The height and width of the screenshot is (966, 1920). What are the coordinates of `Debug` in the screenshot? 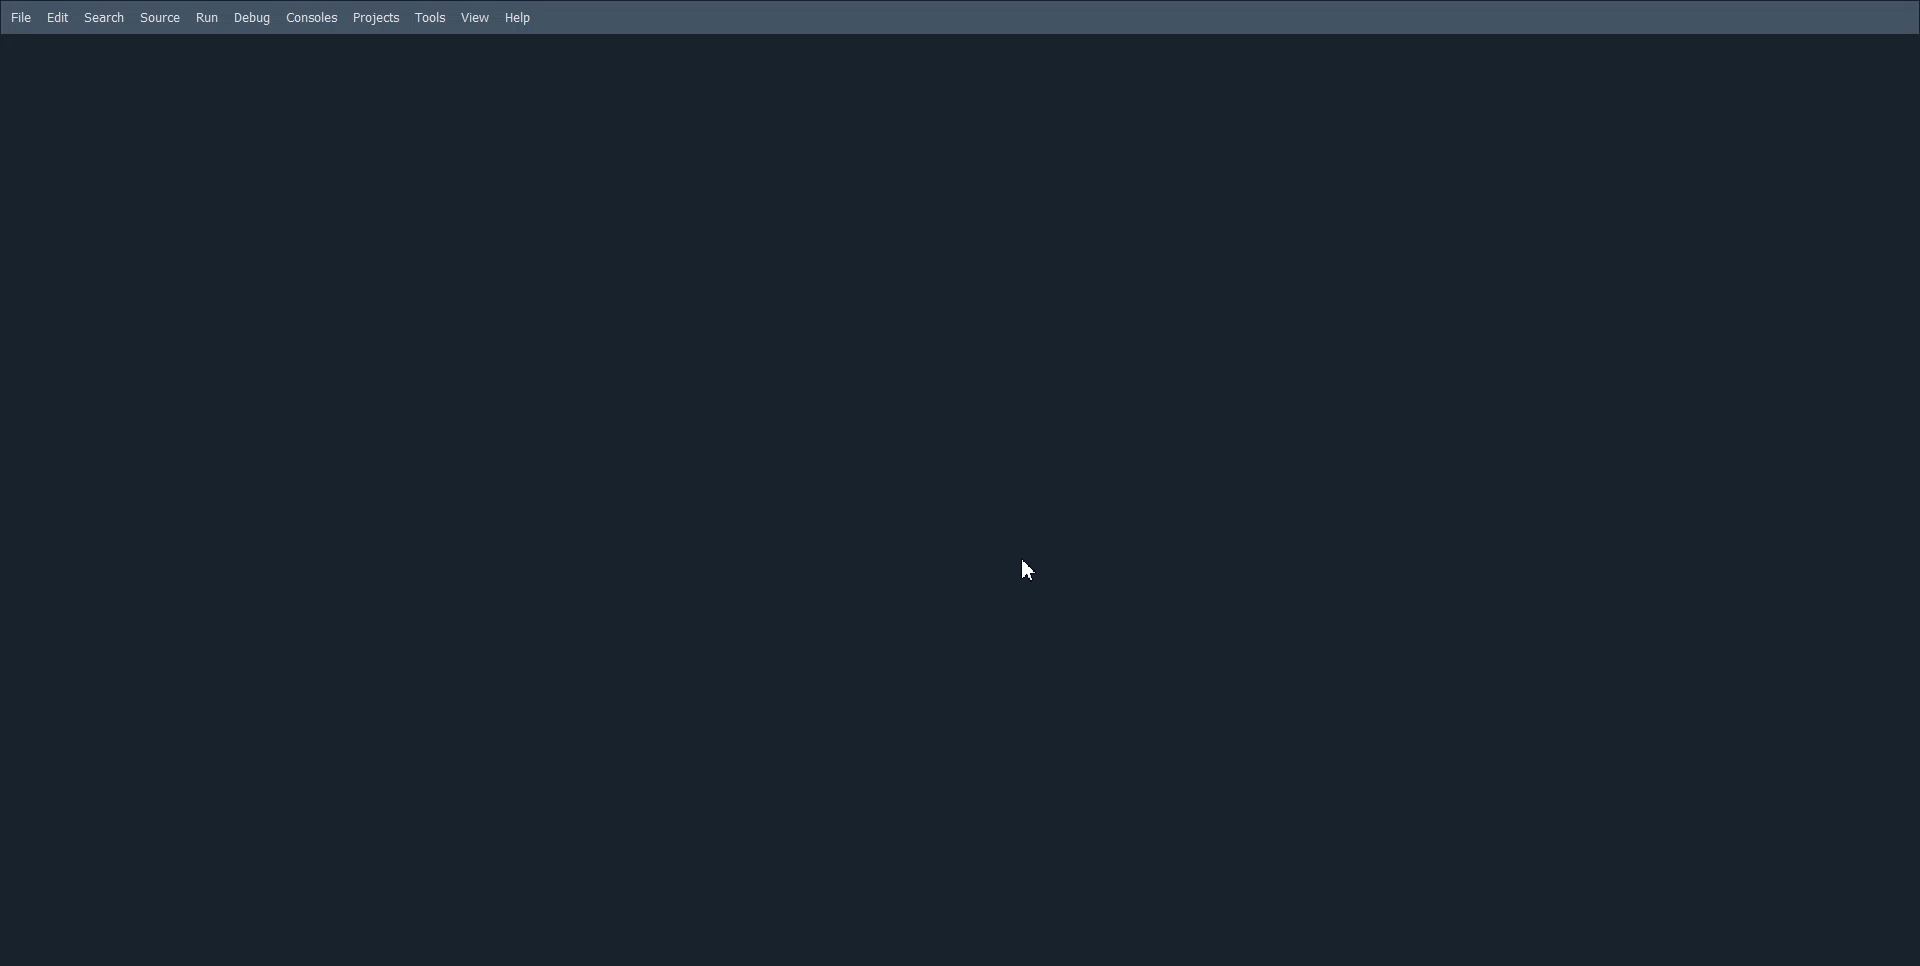 It's located at (252, 18).